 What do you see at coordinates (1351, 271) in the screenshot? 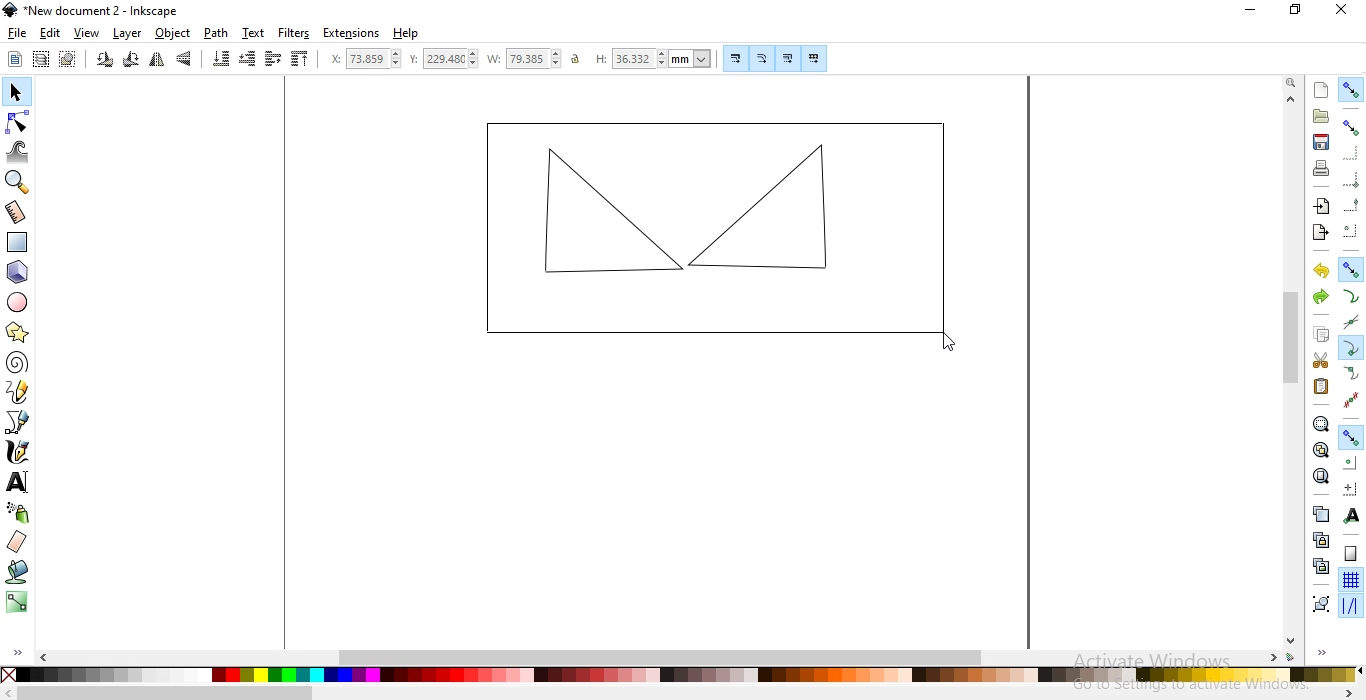
I see `snap nodes, paths and handles` at bounding box center [1351, 271].